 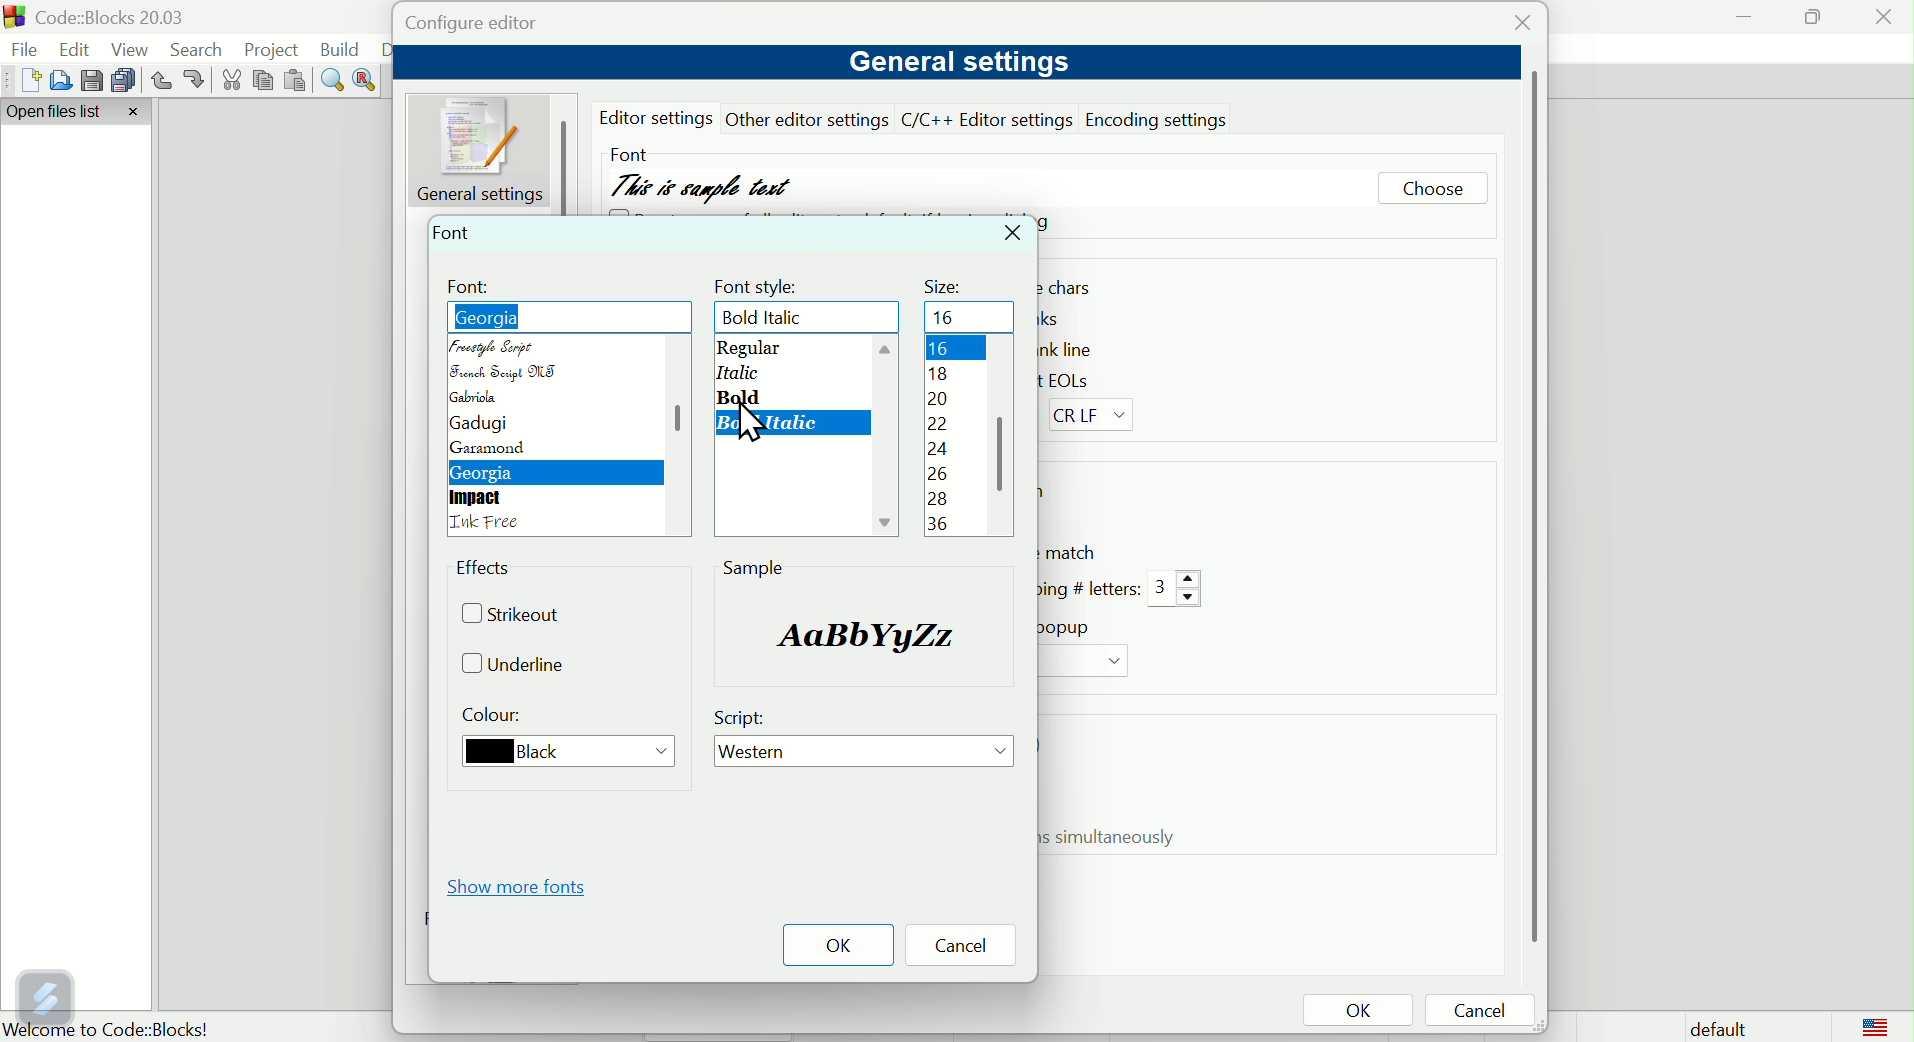 What do you see at coordinates (341, 49) in the screenshot?
I see `Build` at bounding box center [341, 49].